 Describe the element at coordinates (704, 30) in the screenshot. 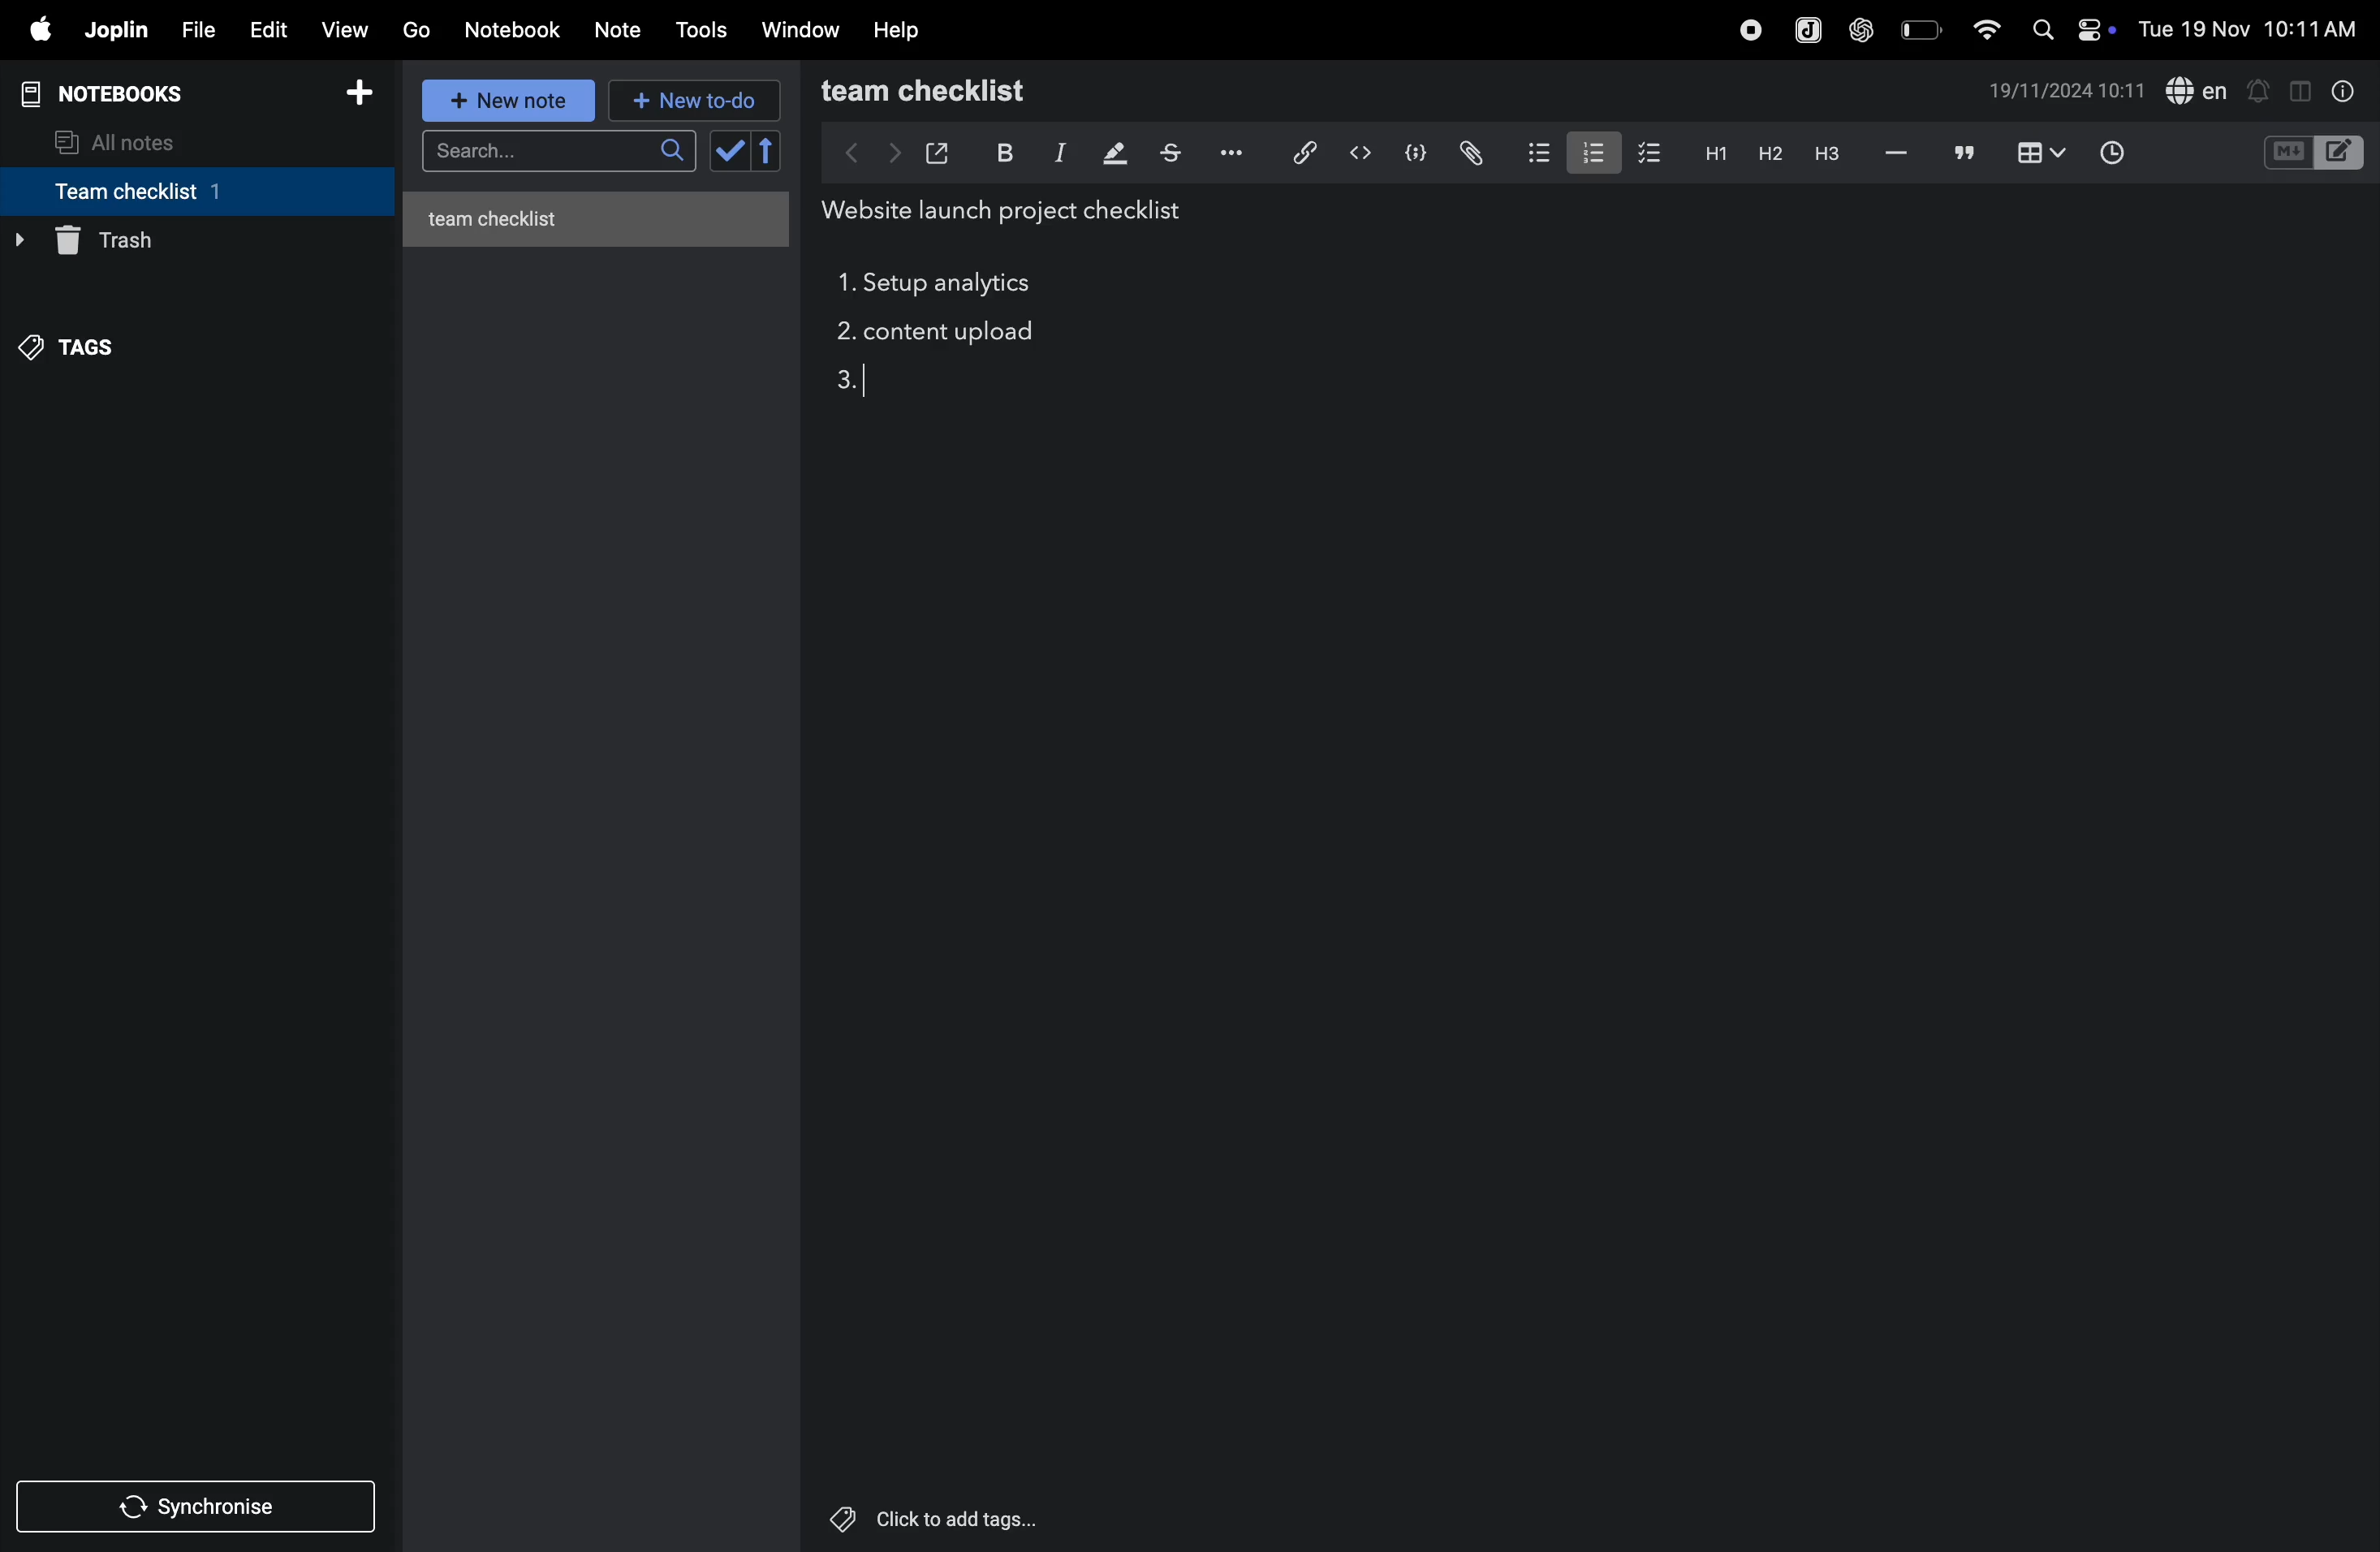

I see `tools` at that location.